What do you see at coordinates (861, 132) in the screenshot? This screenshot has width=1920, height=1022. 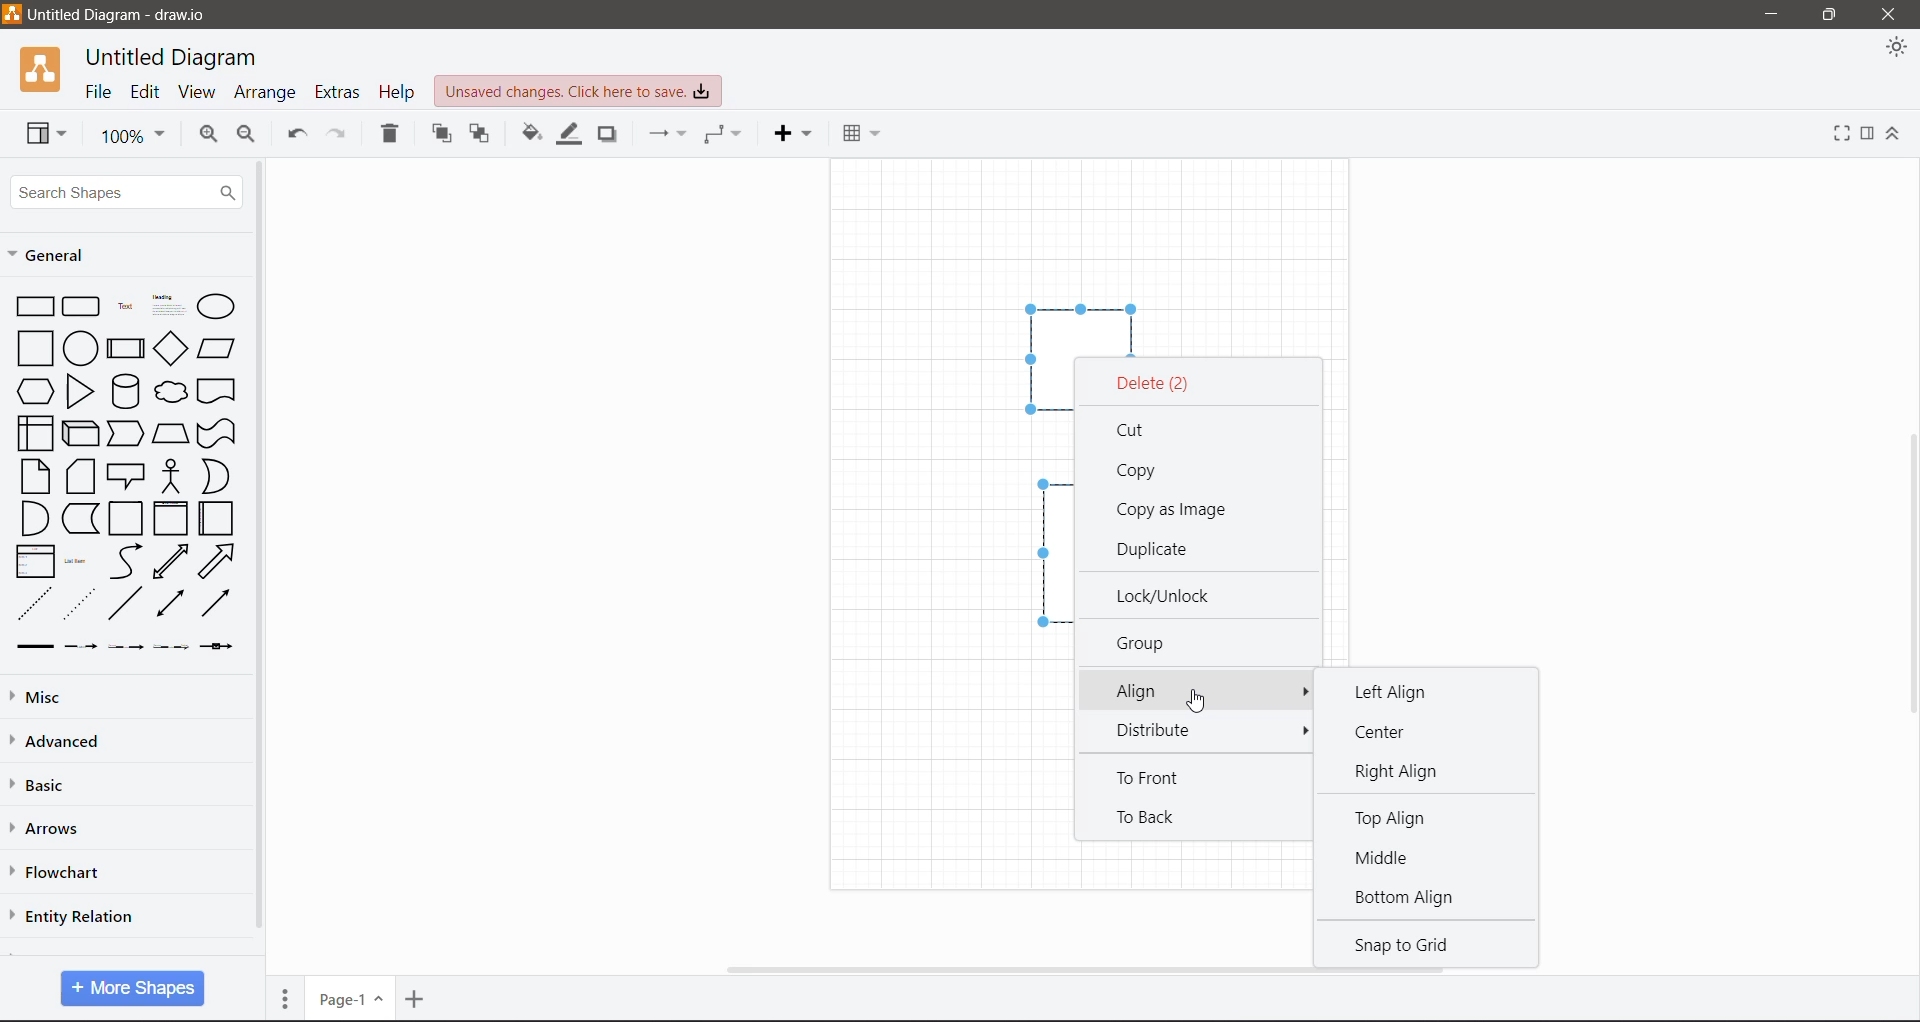 I see `Table` at bounding box center [861, 132].